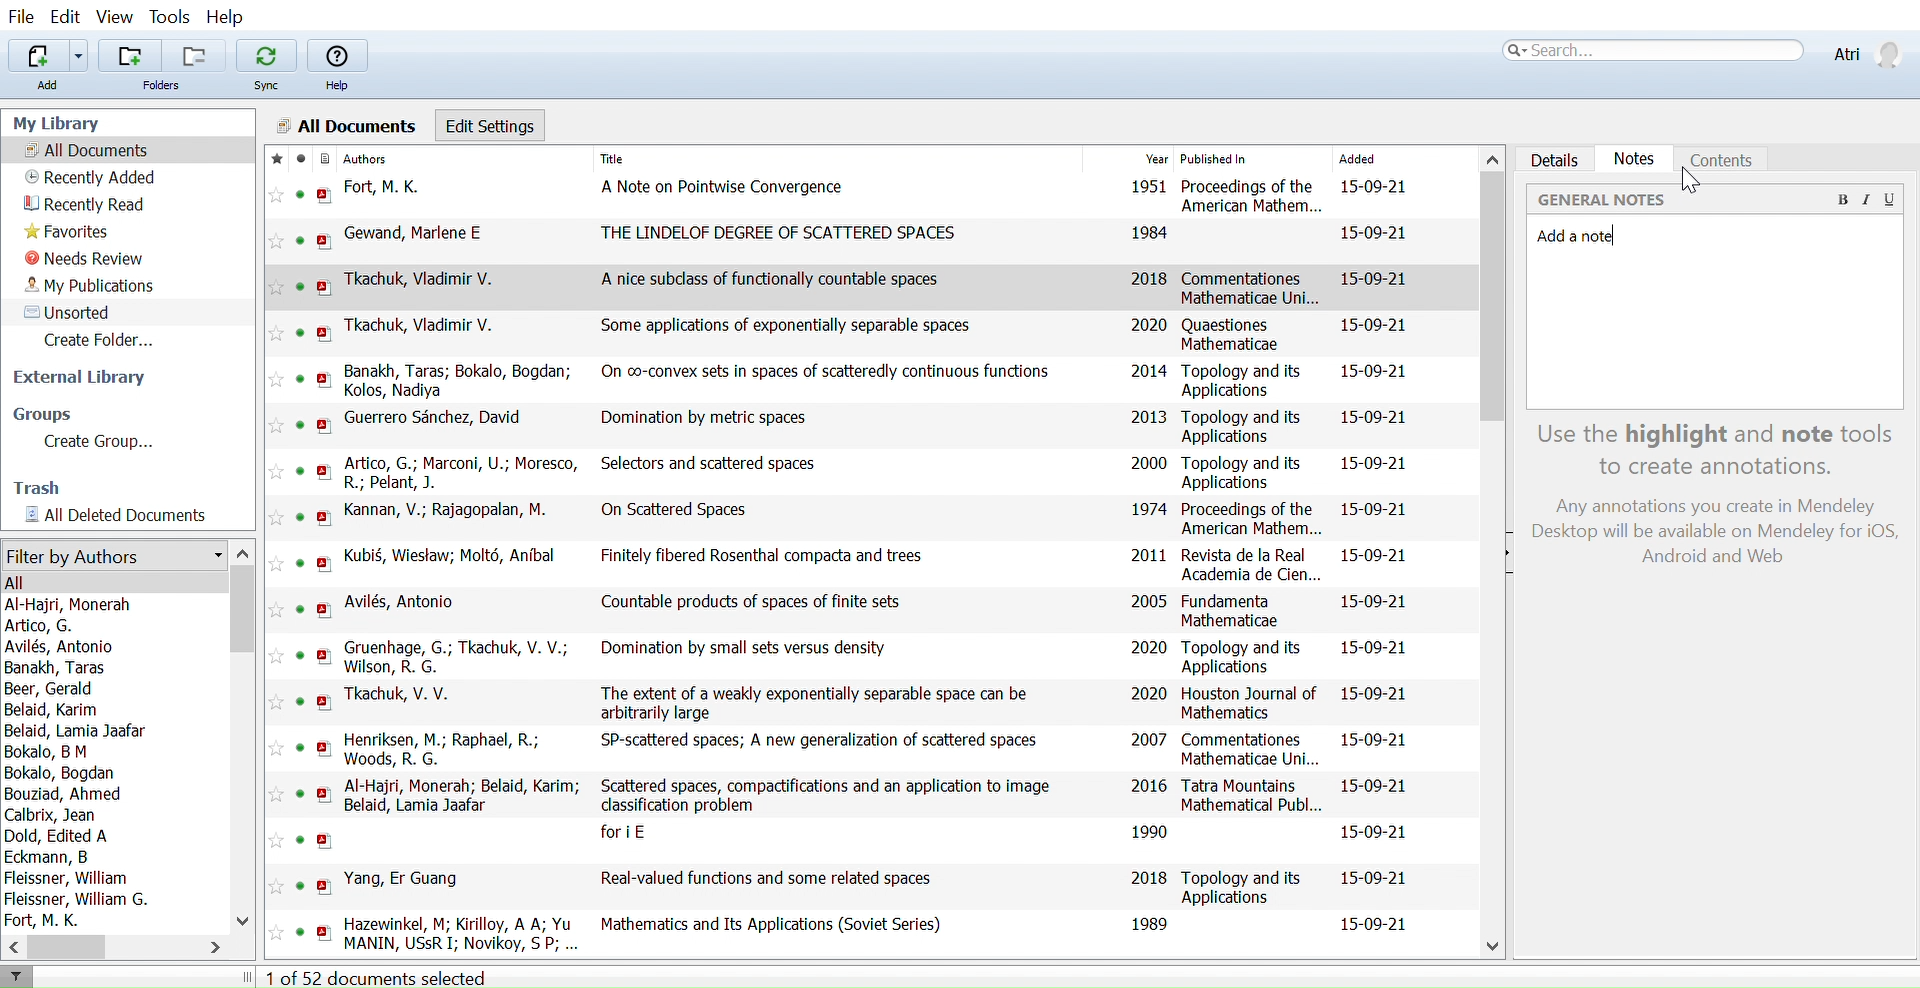 The width and height of the screenshot is (1920, 988). I want to click on Belaid, Lamia Jaafar, so click(79, 731).